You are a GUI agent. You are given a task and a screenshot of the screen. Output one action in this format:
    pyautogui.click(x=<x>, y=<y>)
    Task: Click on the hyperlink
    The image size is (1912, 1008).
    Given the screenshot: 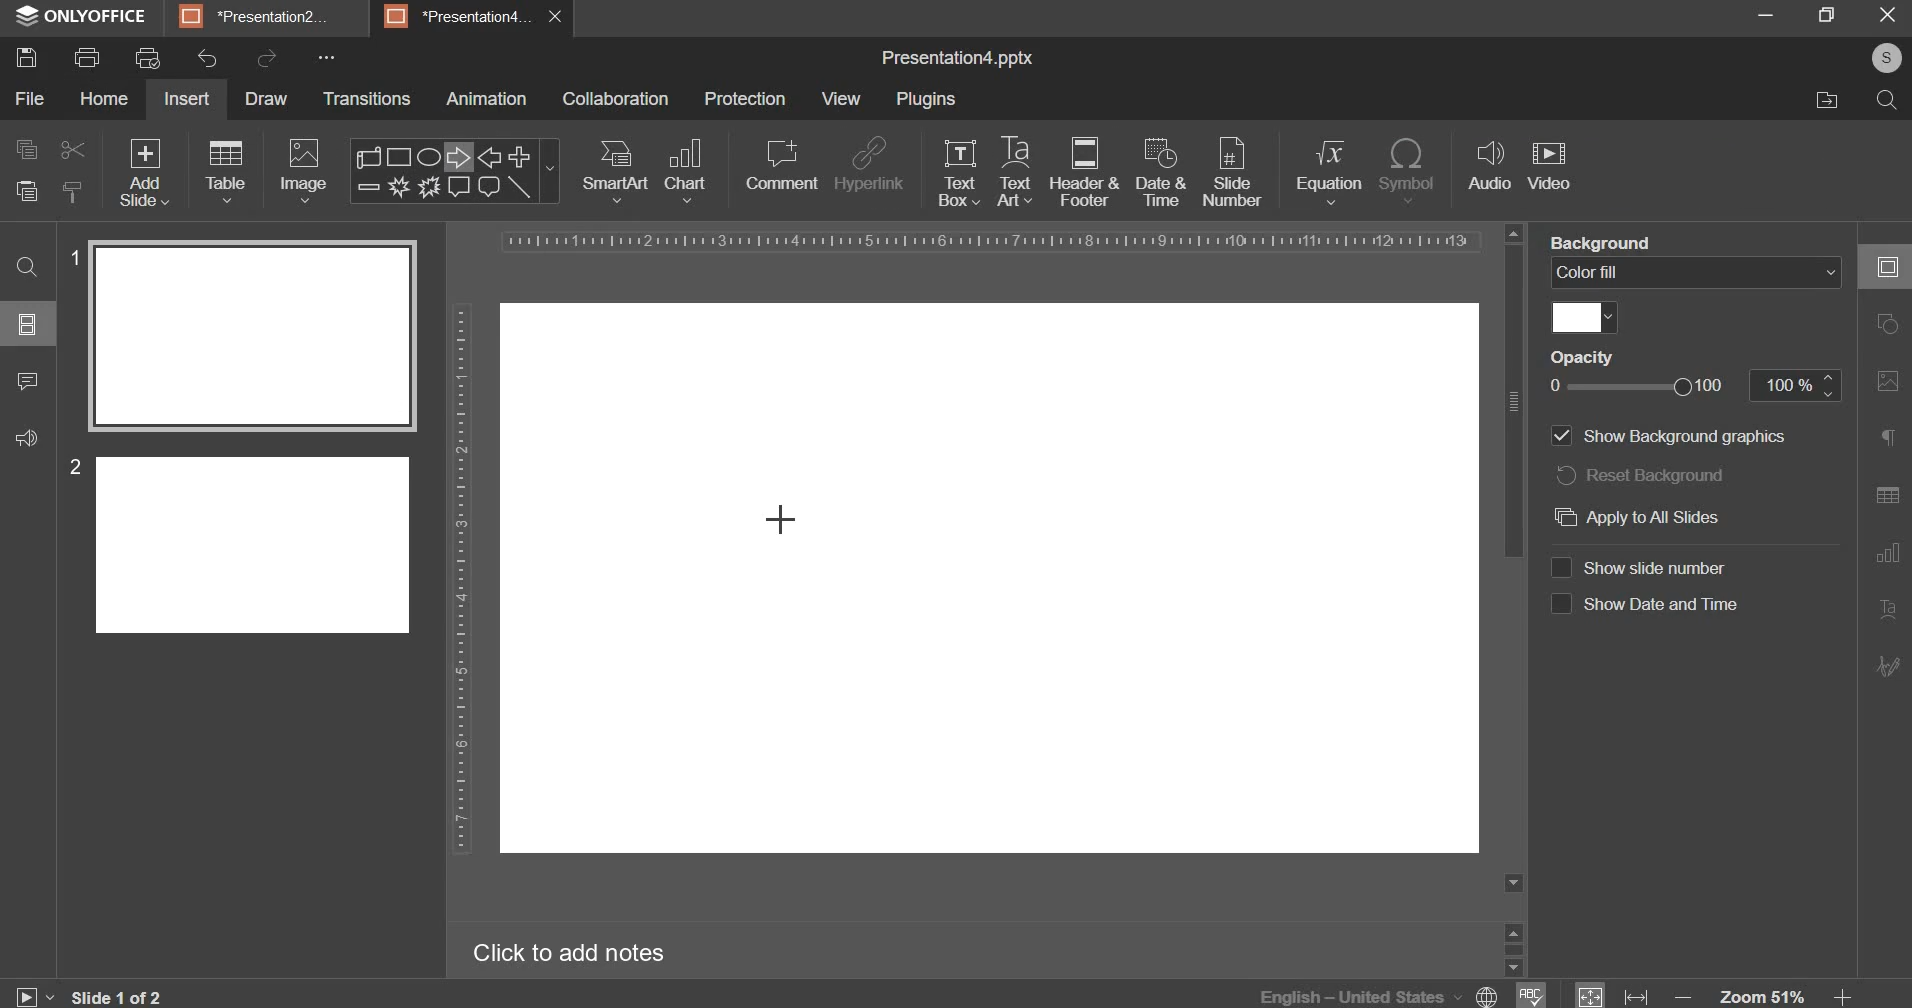 What is the action you would take?
    pyautogui.click(x=869, y=167)
    